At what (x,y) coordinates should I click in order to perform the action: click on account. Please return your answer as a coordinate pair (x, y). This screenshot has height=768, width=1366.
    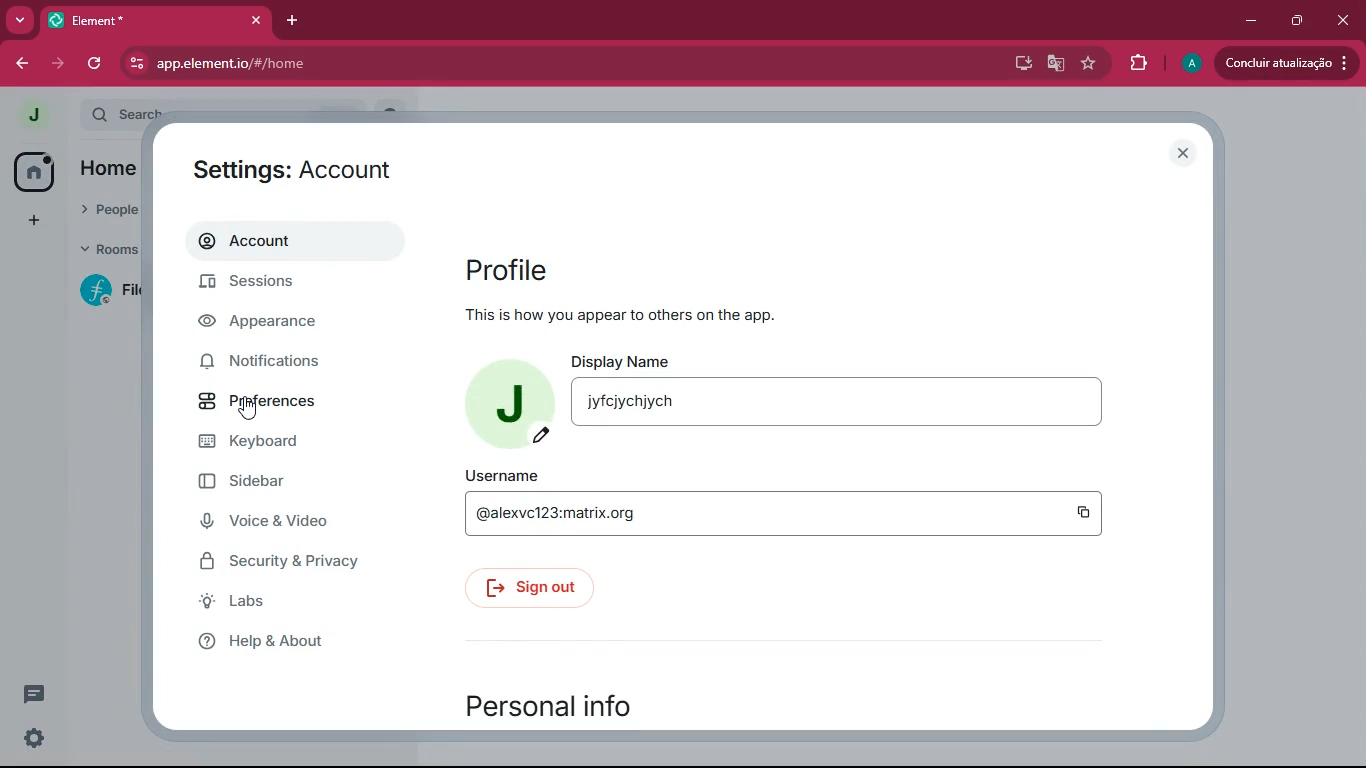
    Looking at the image, I should click on (288, 242).